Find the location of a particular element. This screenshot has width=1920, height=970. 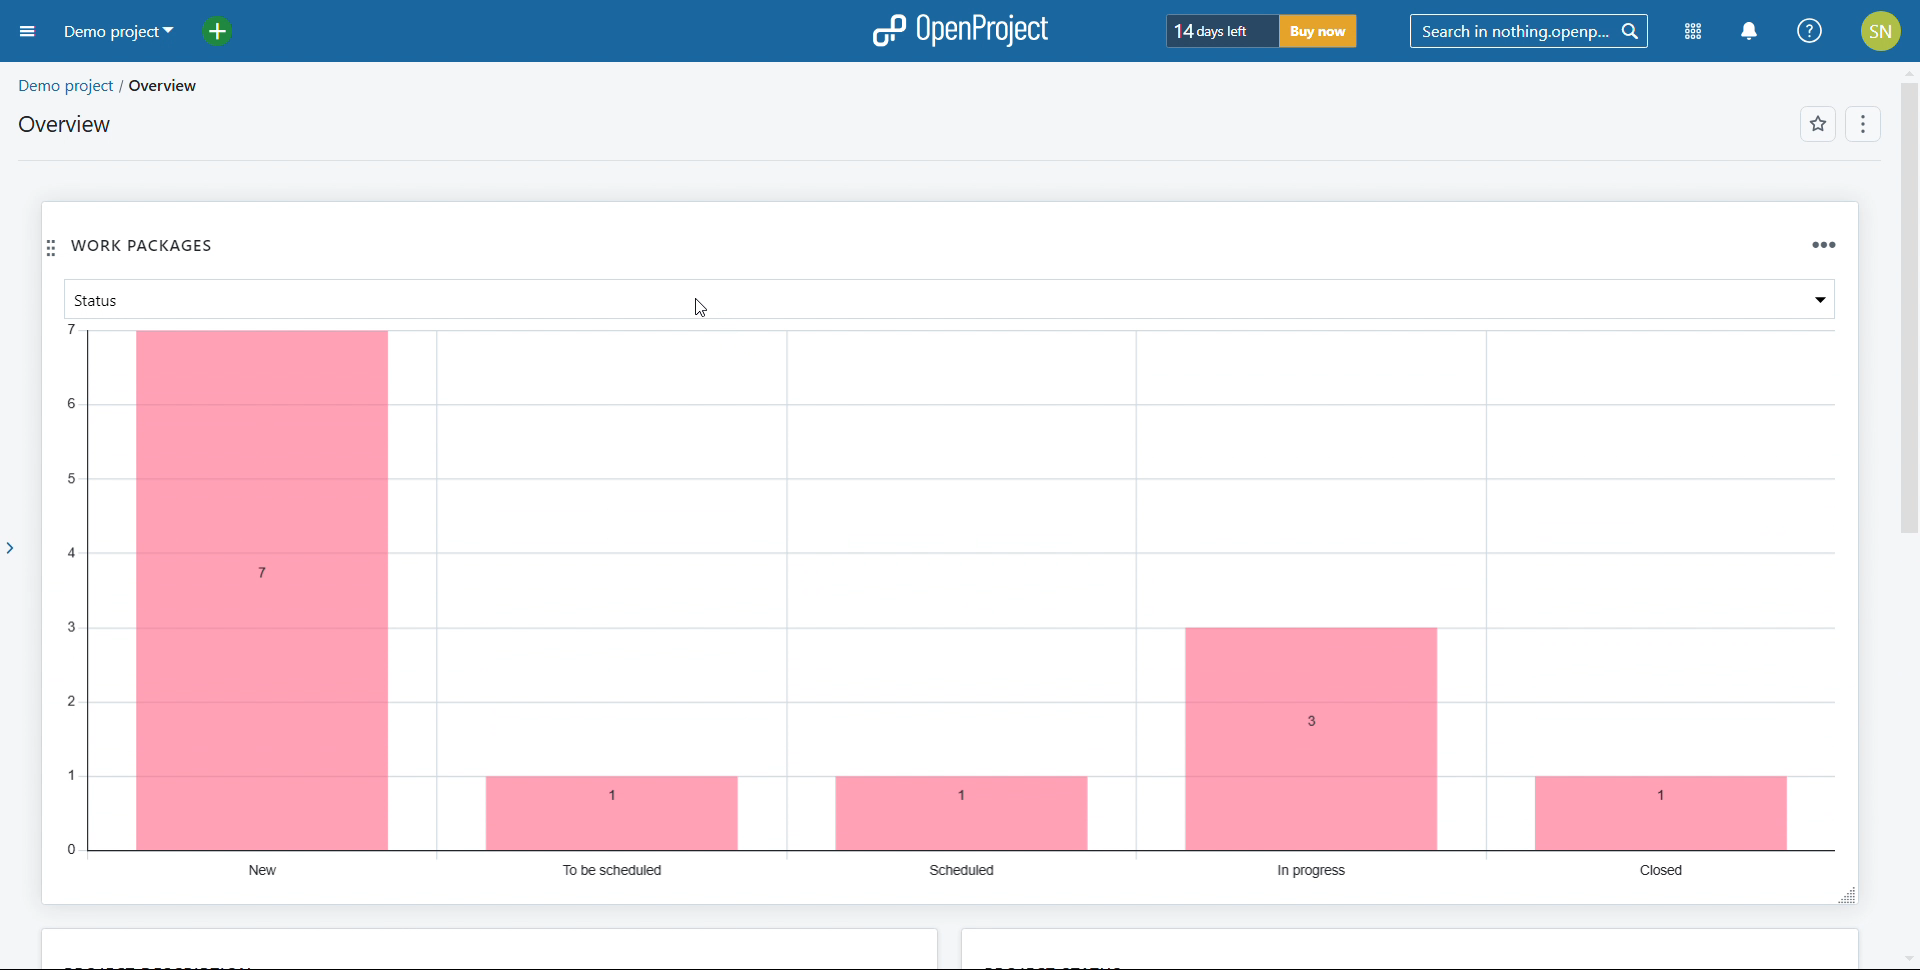

nottifications is located at coordinates (1750, 33).